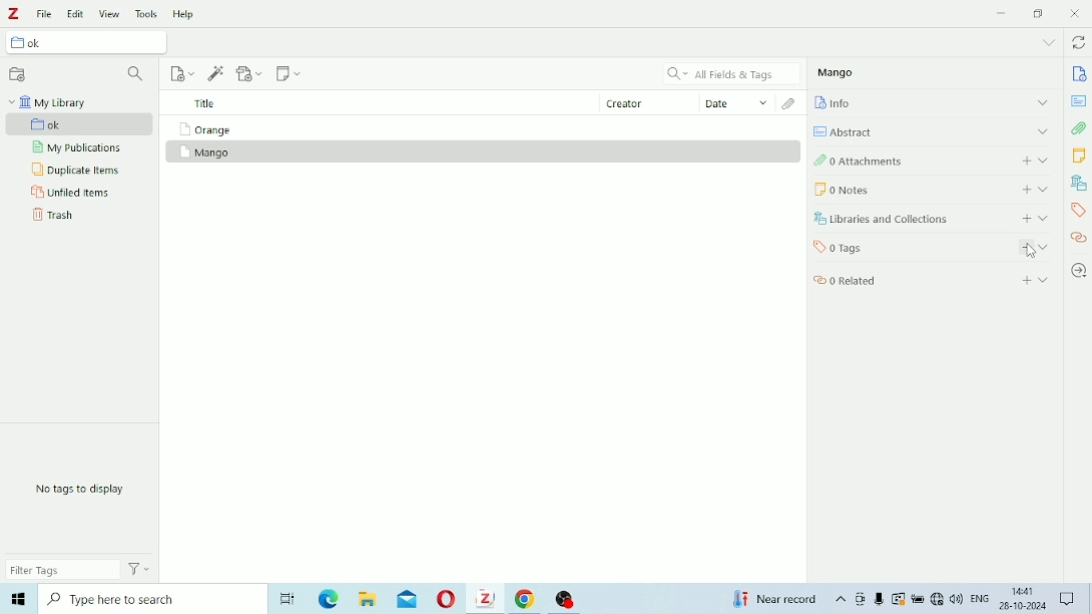 This screenshot has height=614, width=1092. I want to click on Show hidden icons, so click(841, 600).